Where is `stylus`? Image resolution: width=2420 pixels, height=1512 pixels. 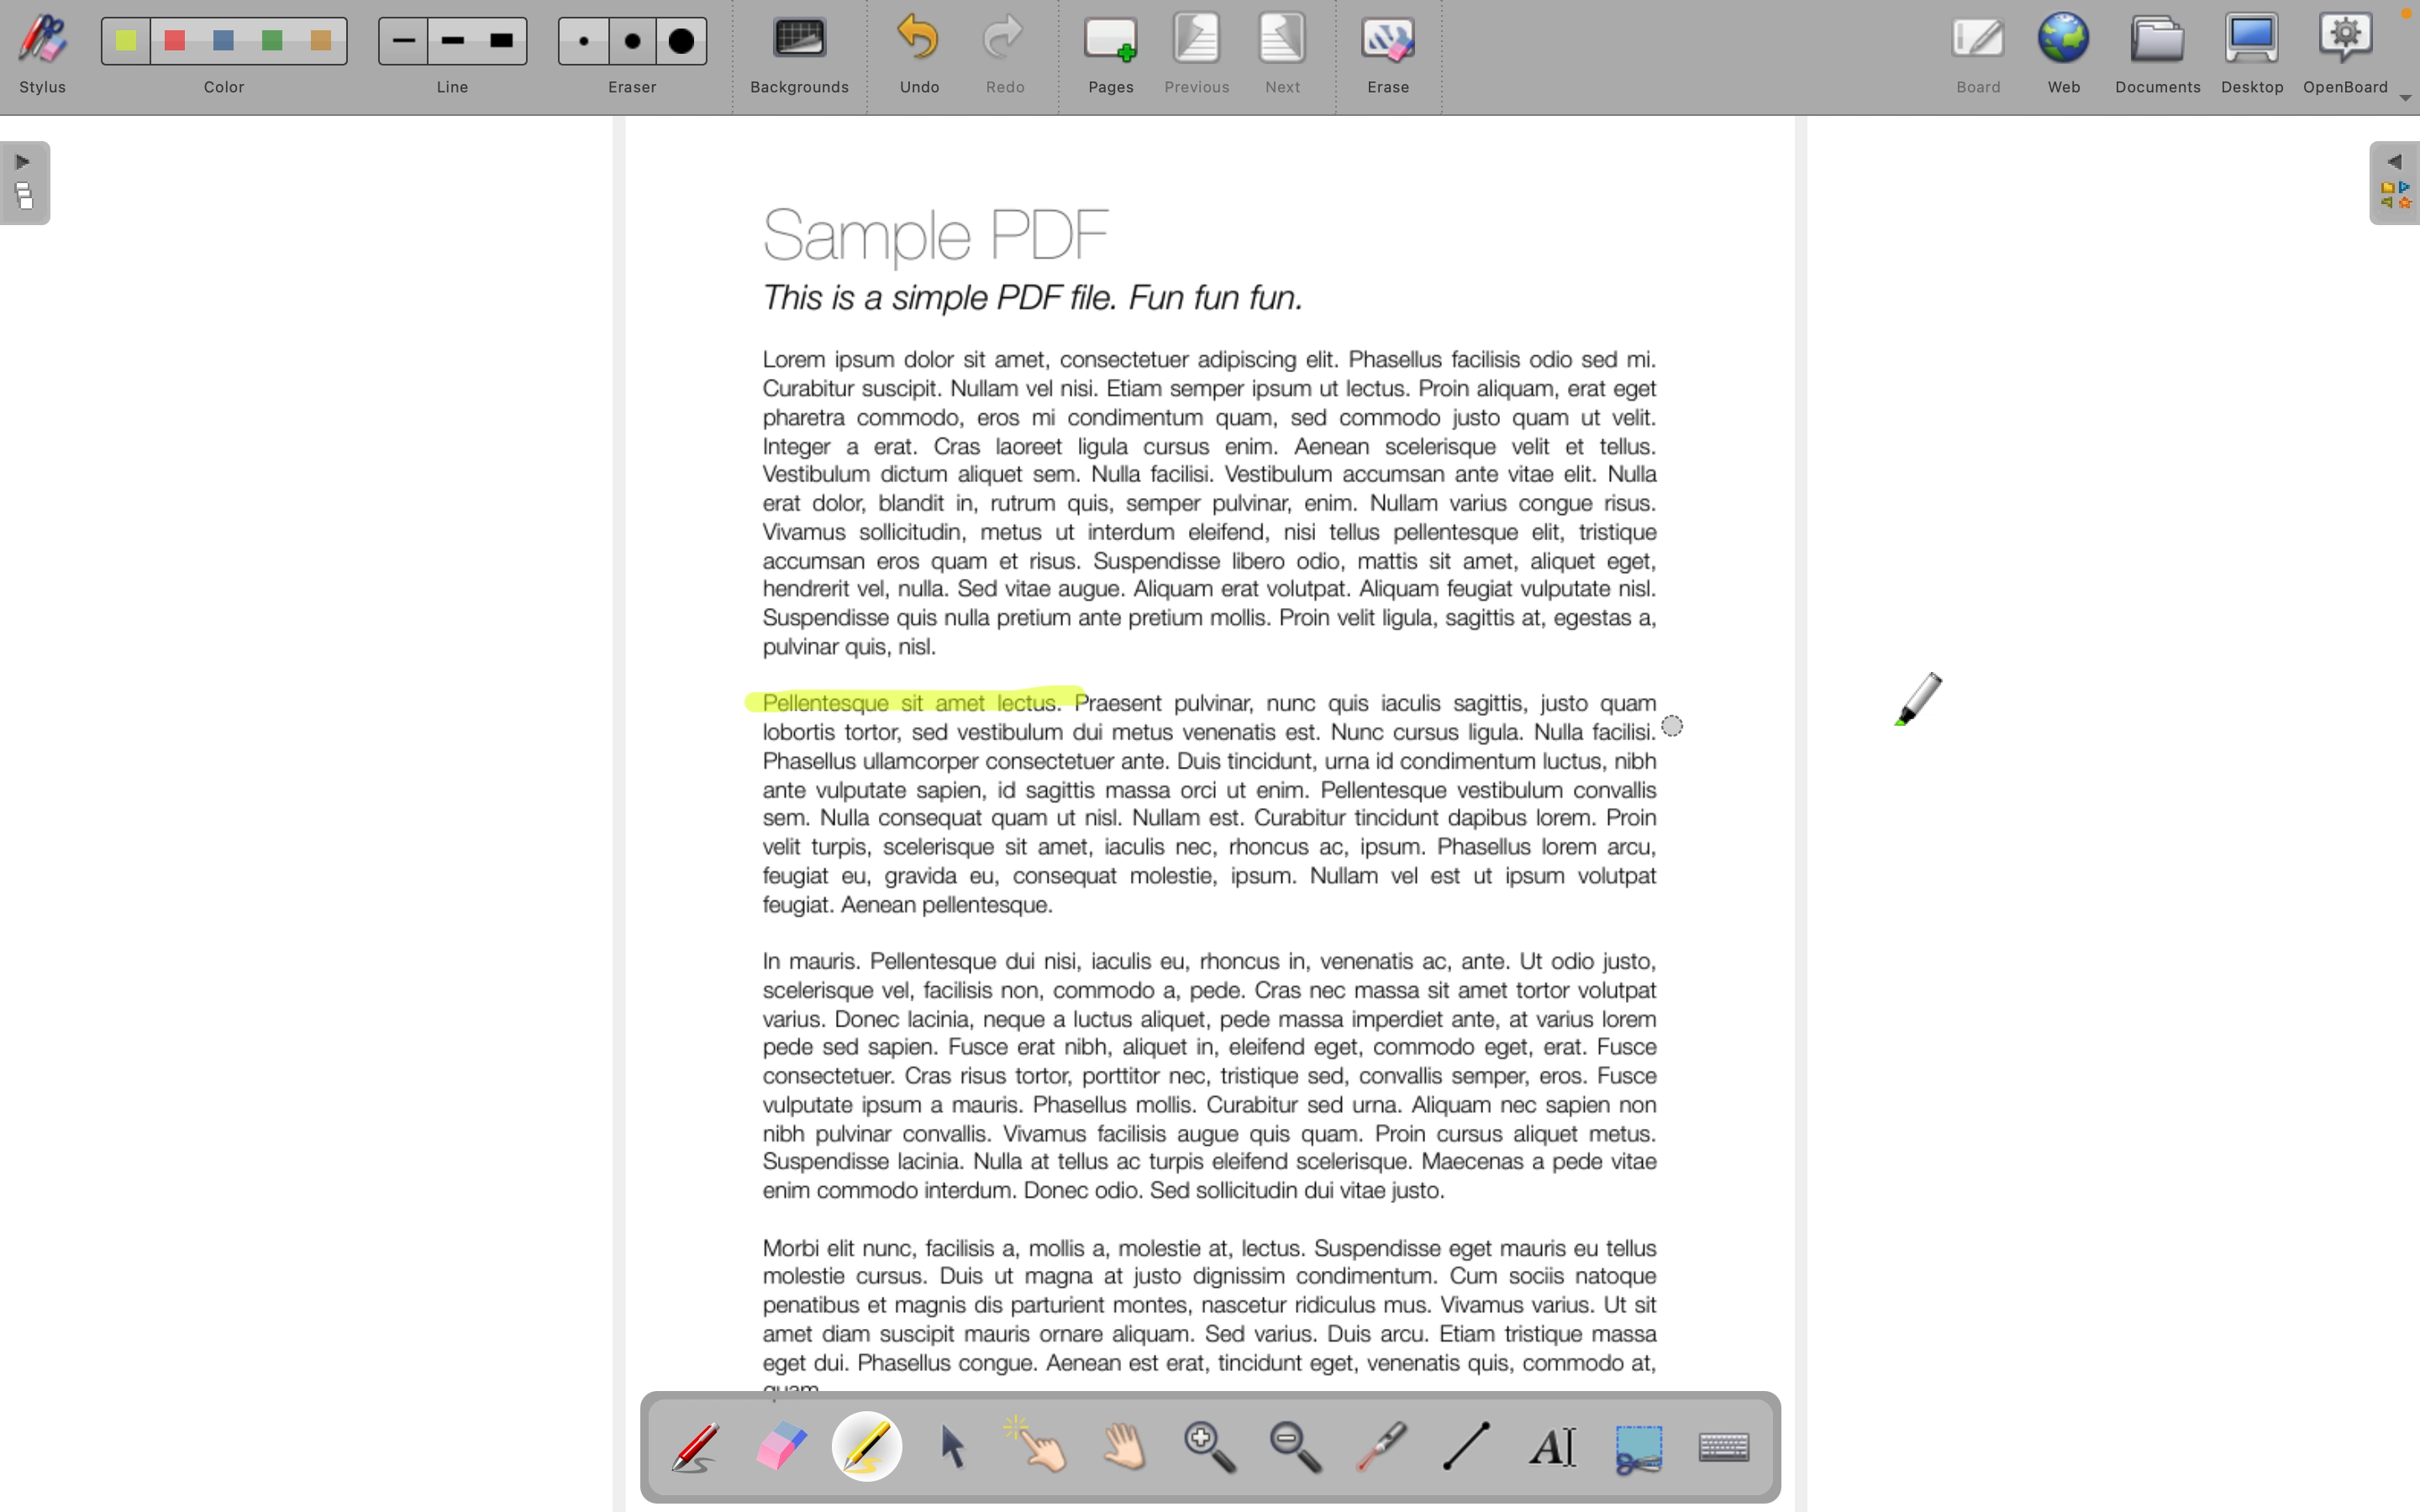
stylus is located at coordinates (38, 60).